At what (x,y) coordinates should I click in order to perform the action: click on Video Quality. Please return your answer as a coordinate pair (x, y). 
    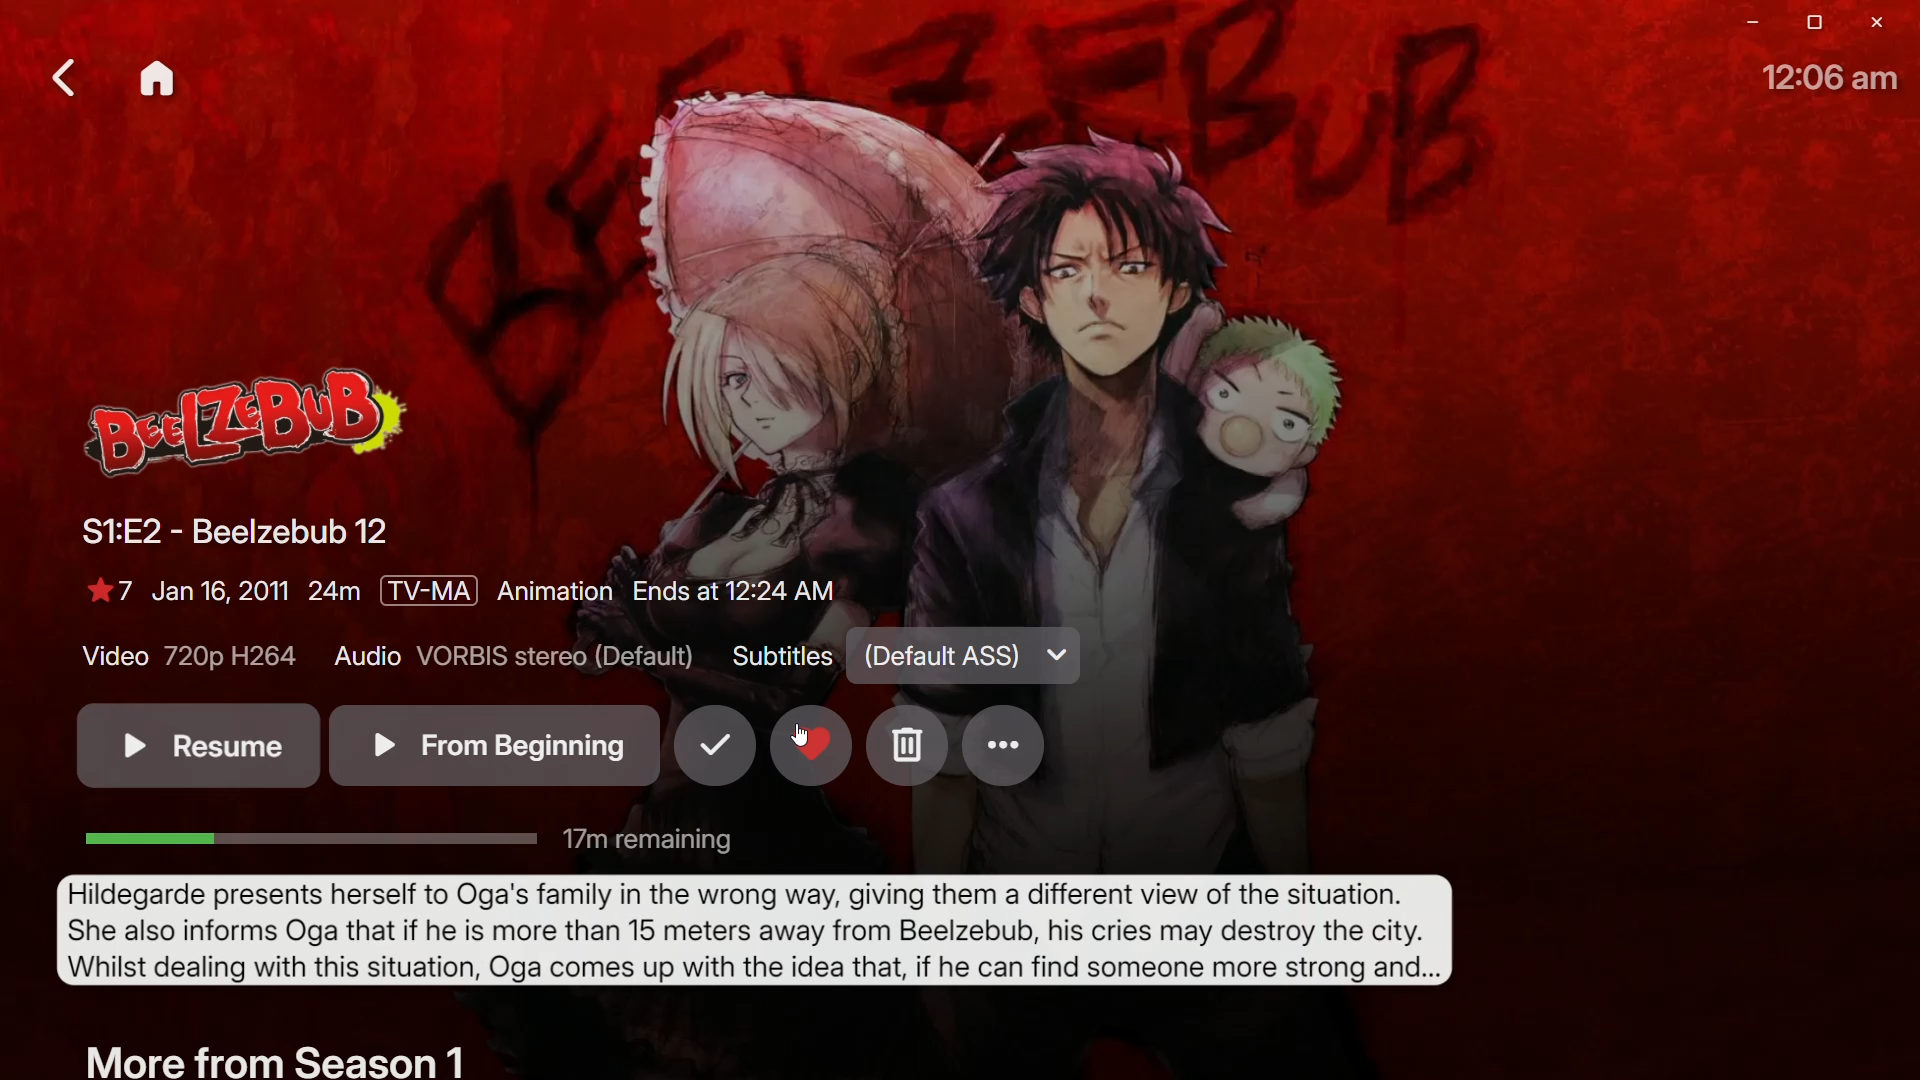
    Looking at the image, I should click on (190, 659).